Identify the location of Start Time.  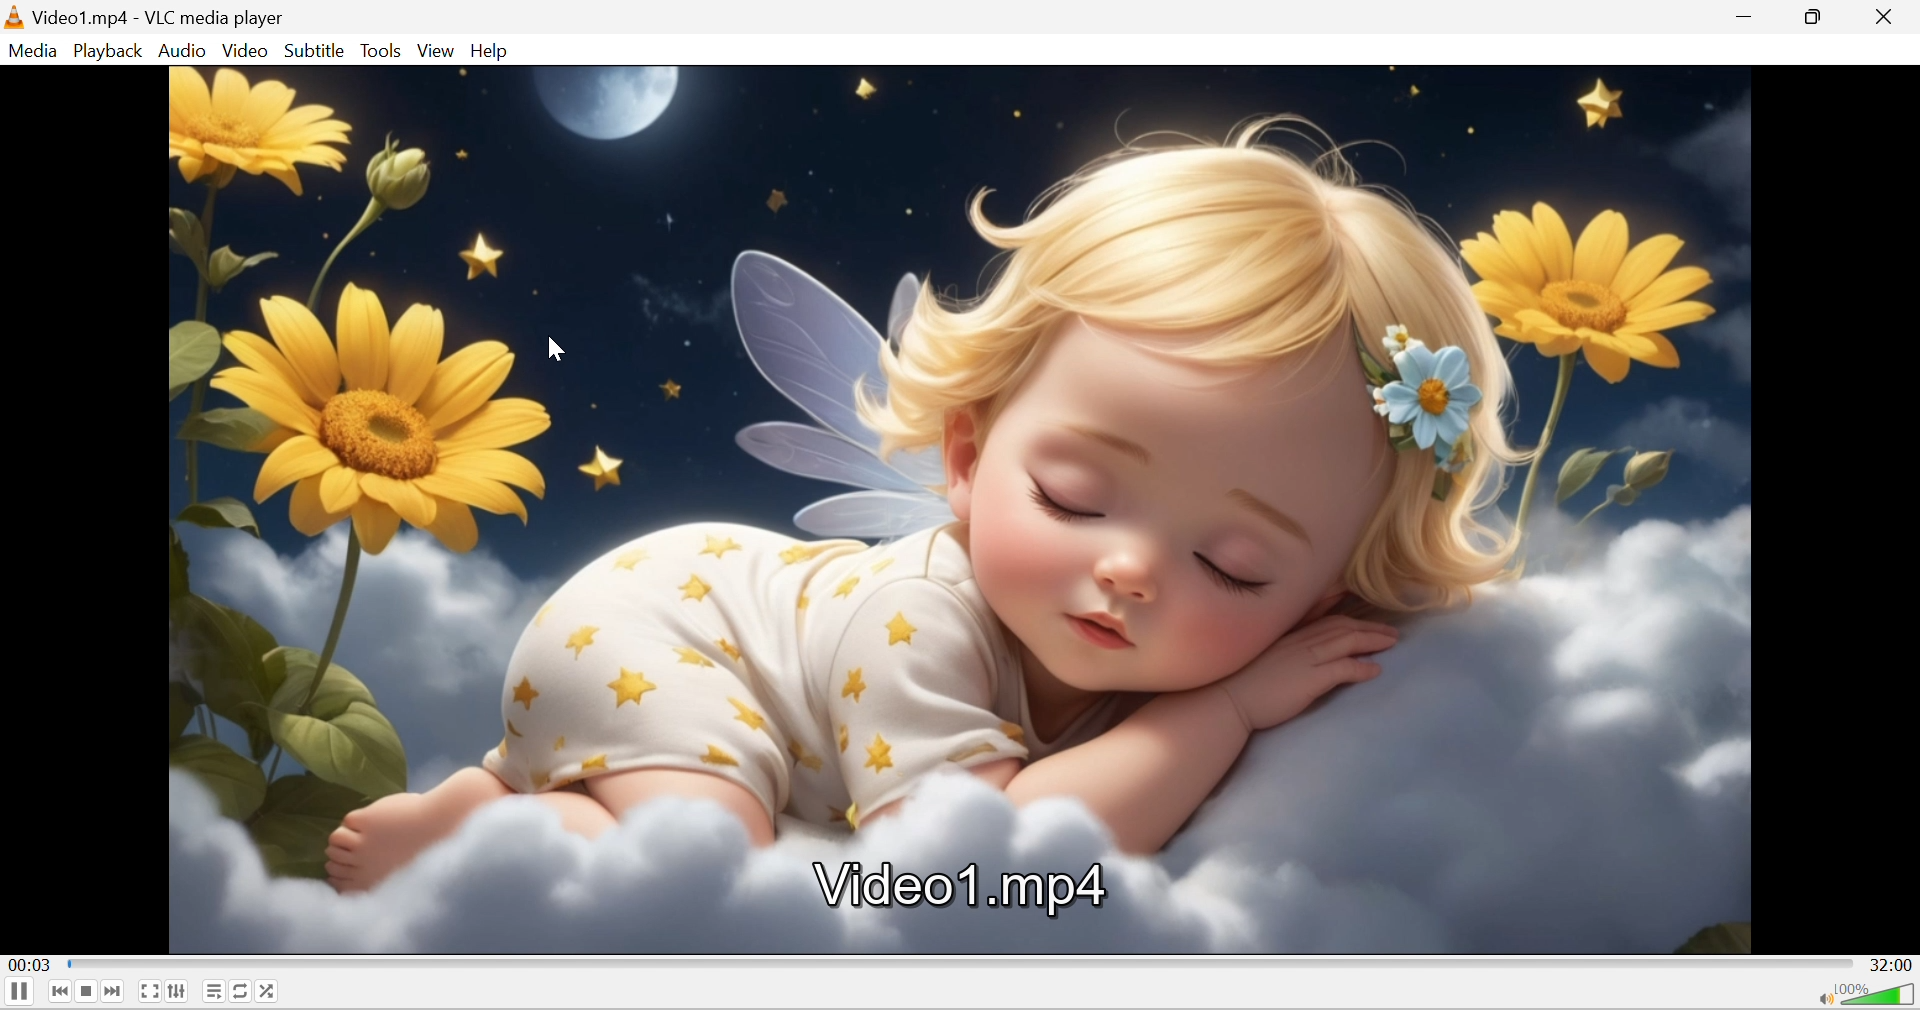
(27, 968).